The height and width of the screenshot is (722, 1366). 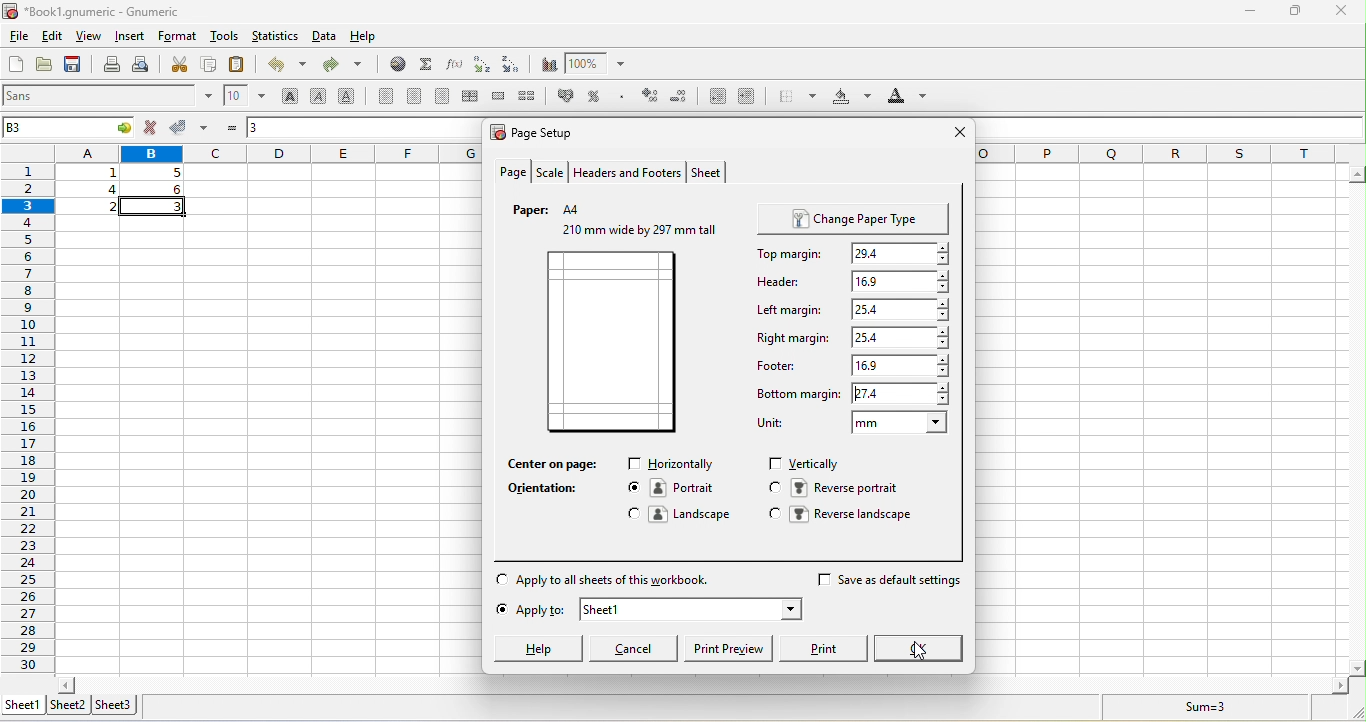 What do you see at coordinates (836, 487) in the screenshot?
I see `reverse portrait` at bounding box center [836, 487].